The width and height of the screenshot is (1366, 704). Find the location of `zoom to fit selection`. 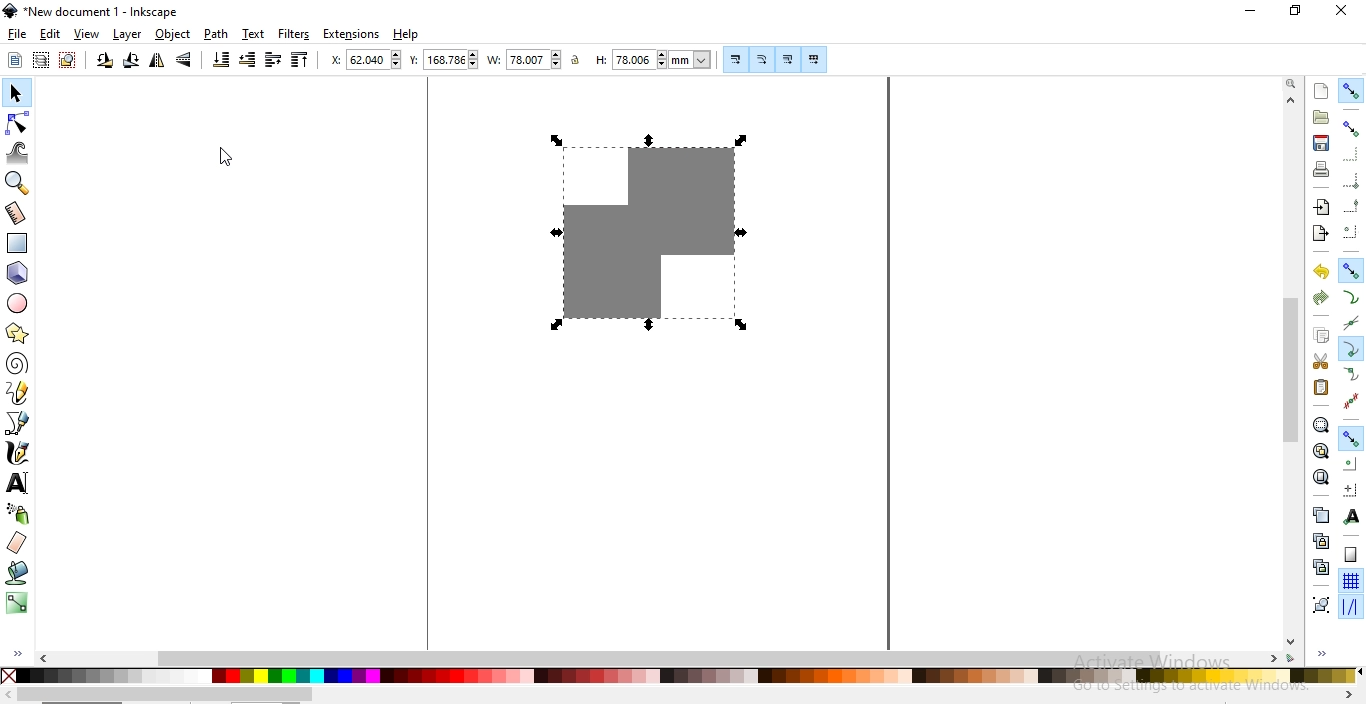

zoom to fit selection is located at coordinates (1320, 426).